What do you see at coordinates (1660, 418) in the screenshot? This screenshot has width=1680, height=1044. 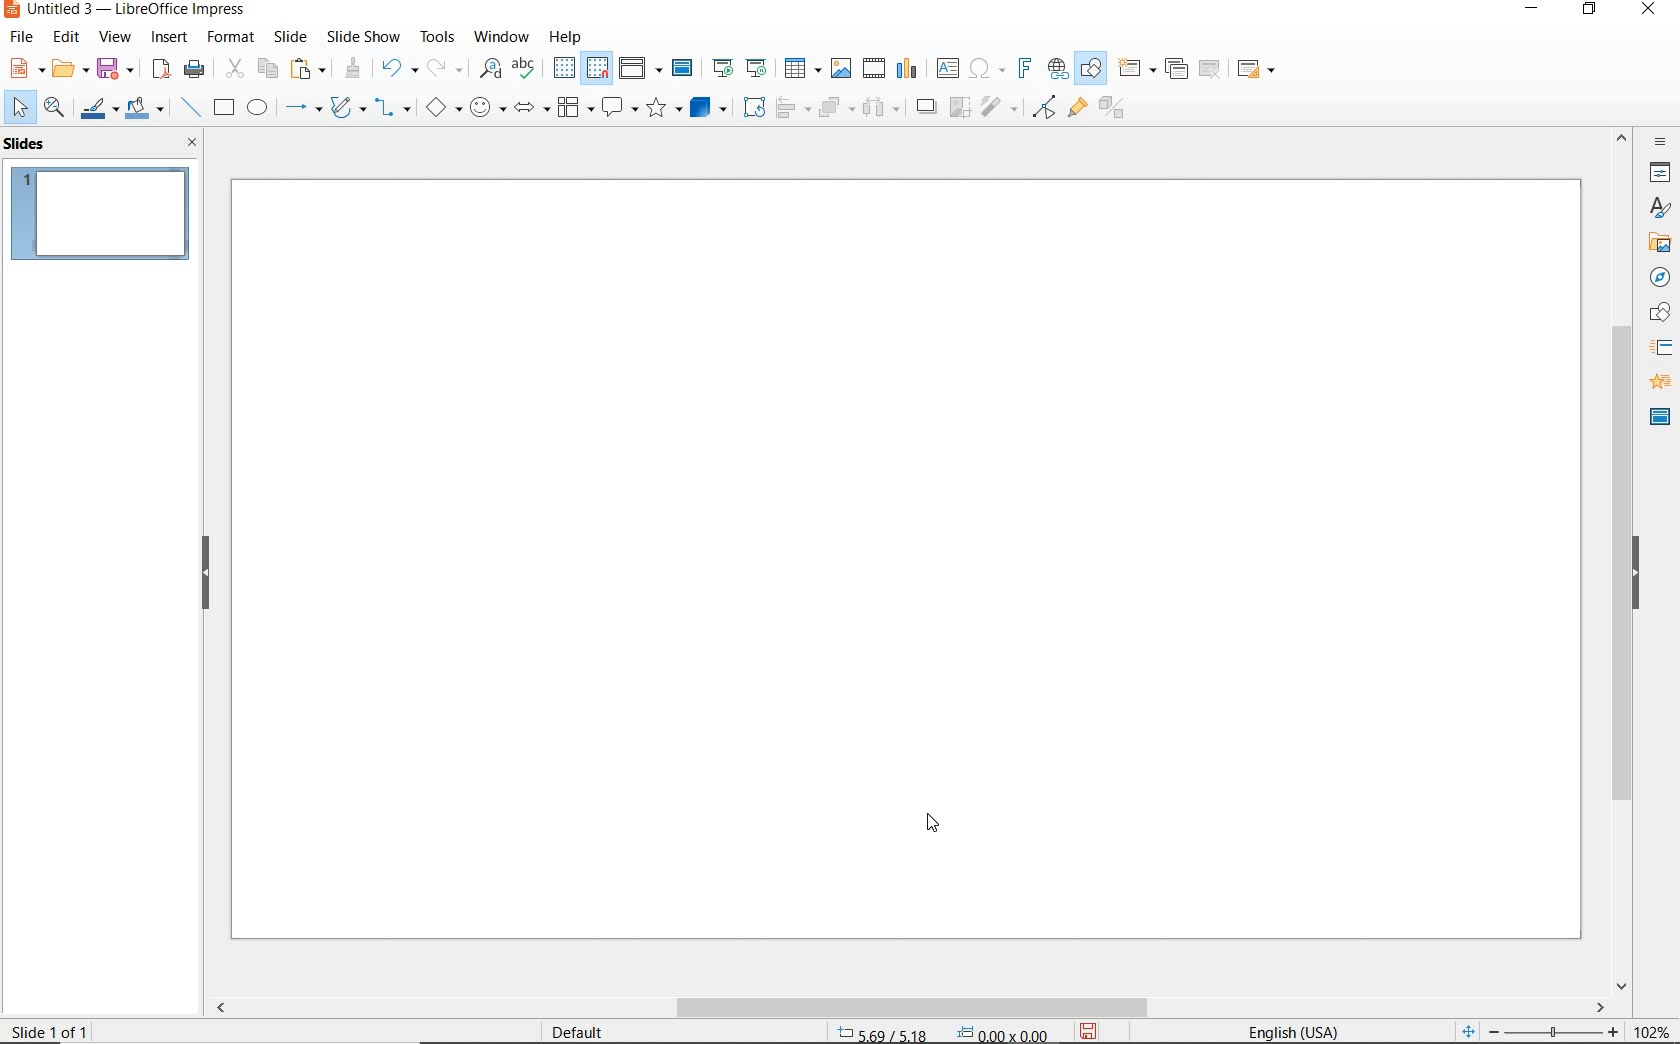 I see `MASTER SLIDES` at bounding box center [1660, 418].